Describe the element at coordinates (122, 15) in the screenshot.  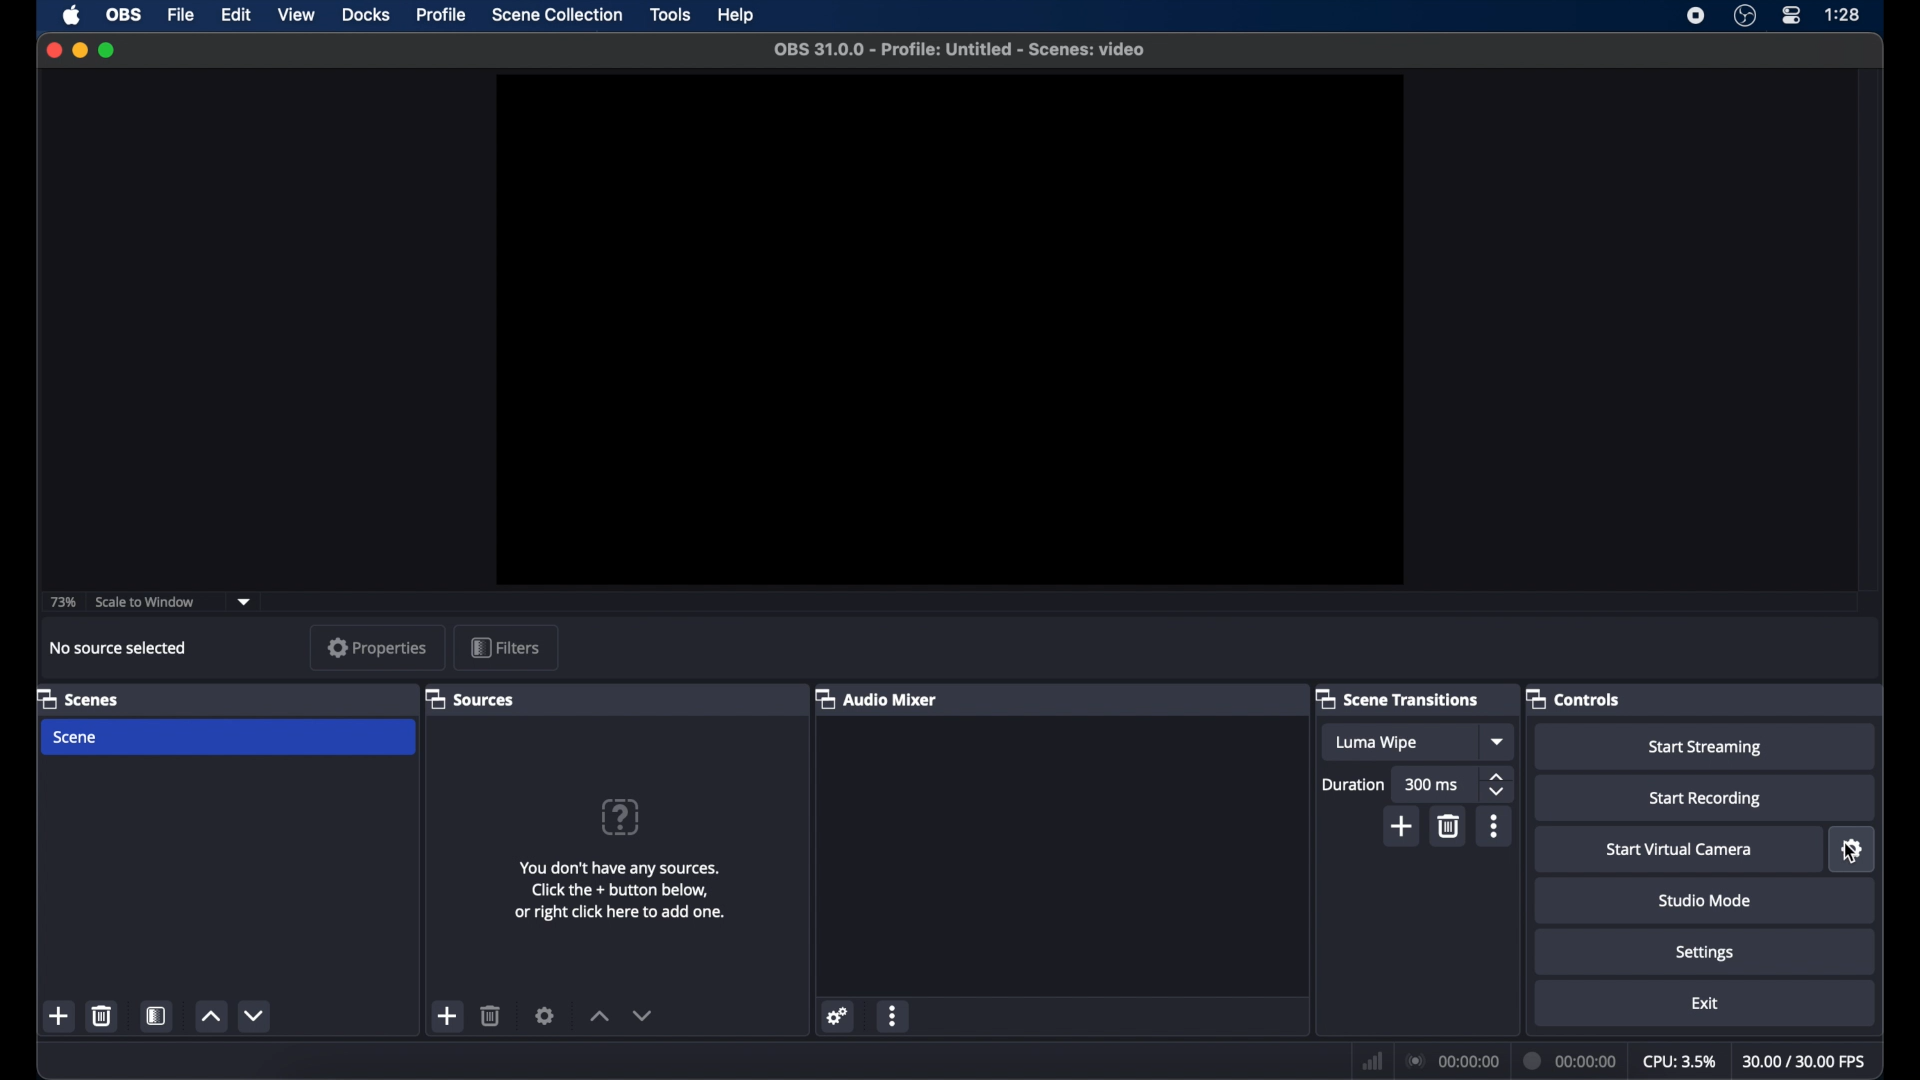
I see `obs` at that location.